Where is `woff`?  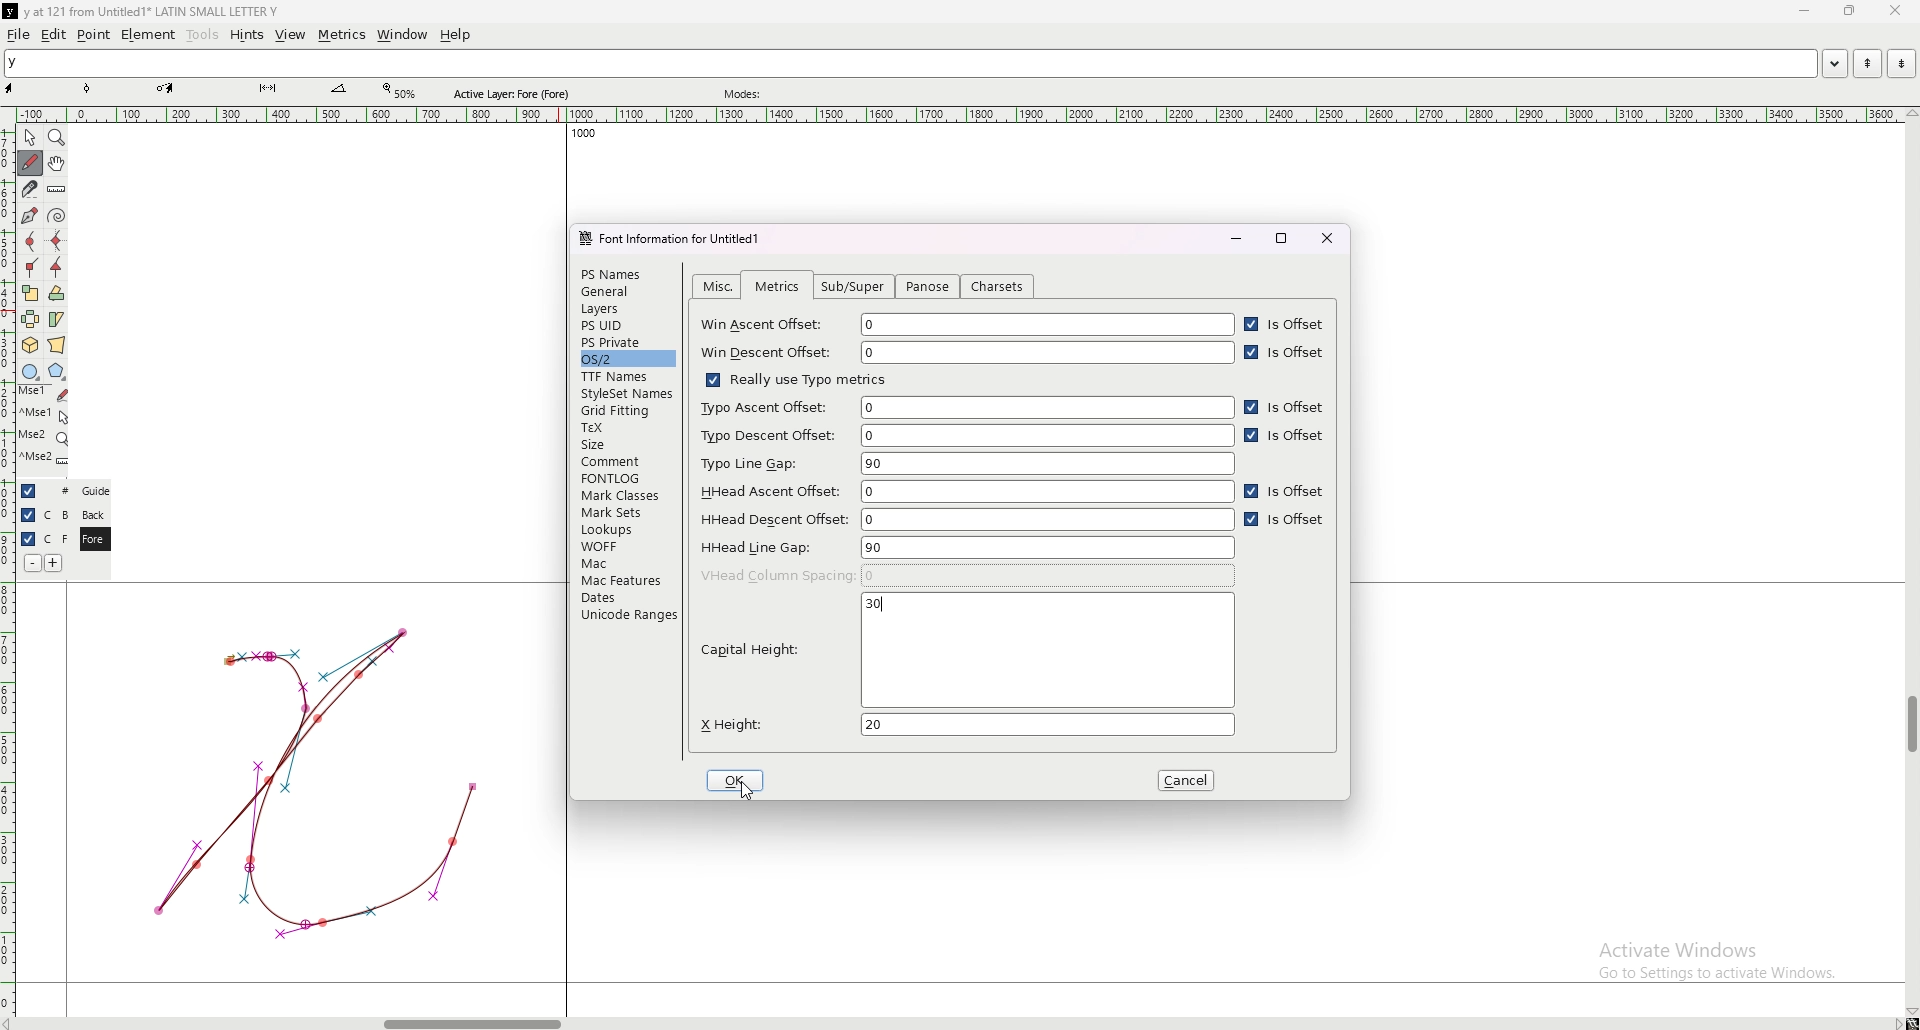 woff is located at coordinates (625, 546).